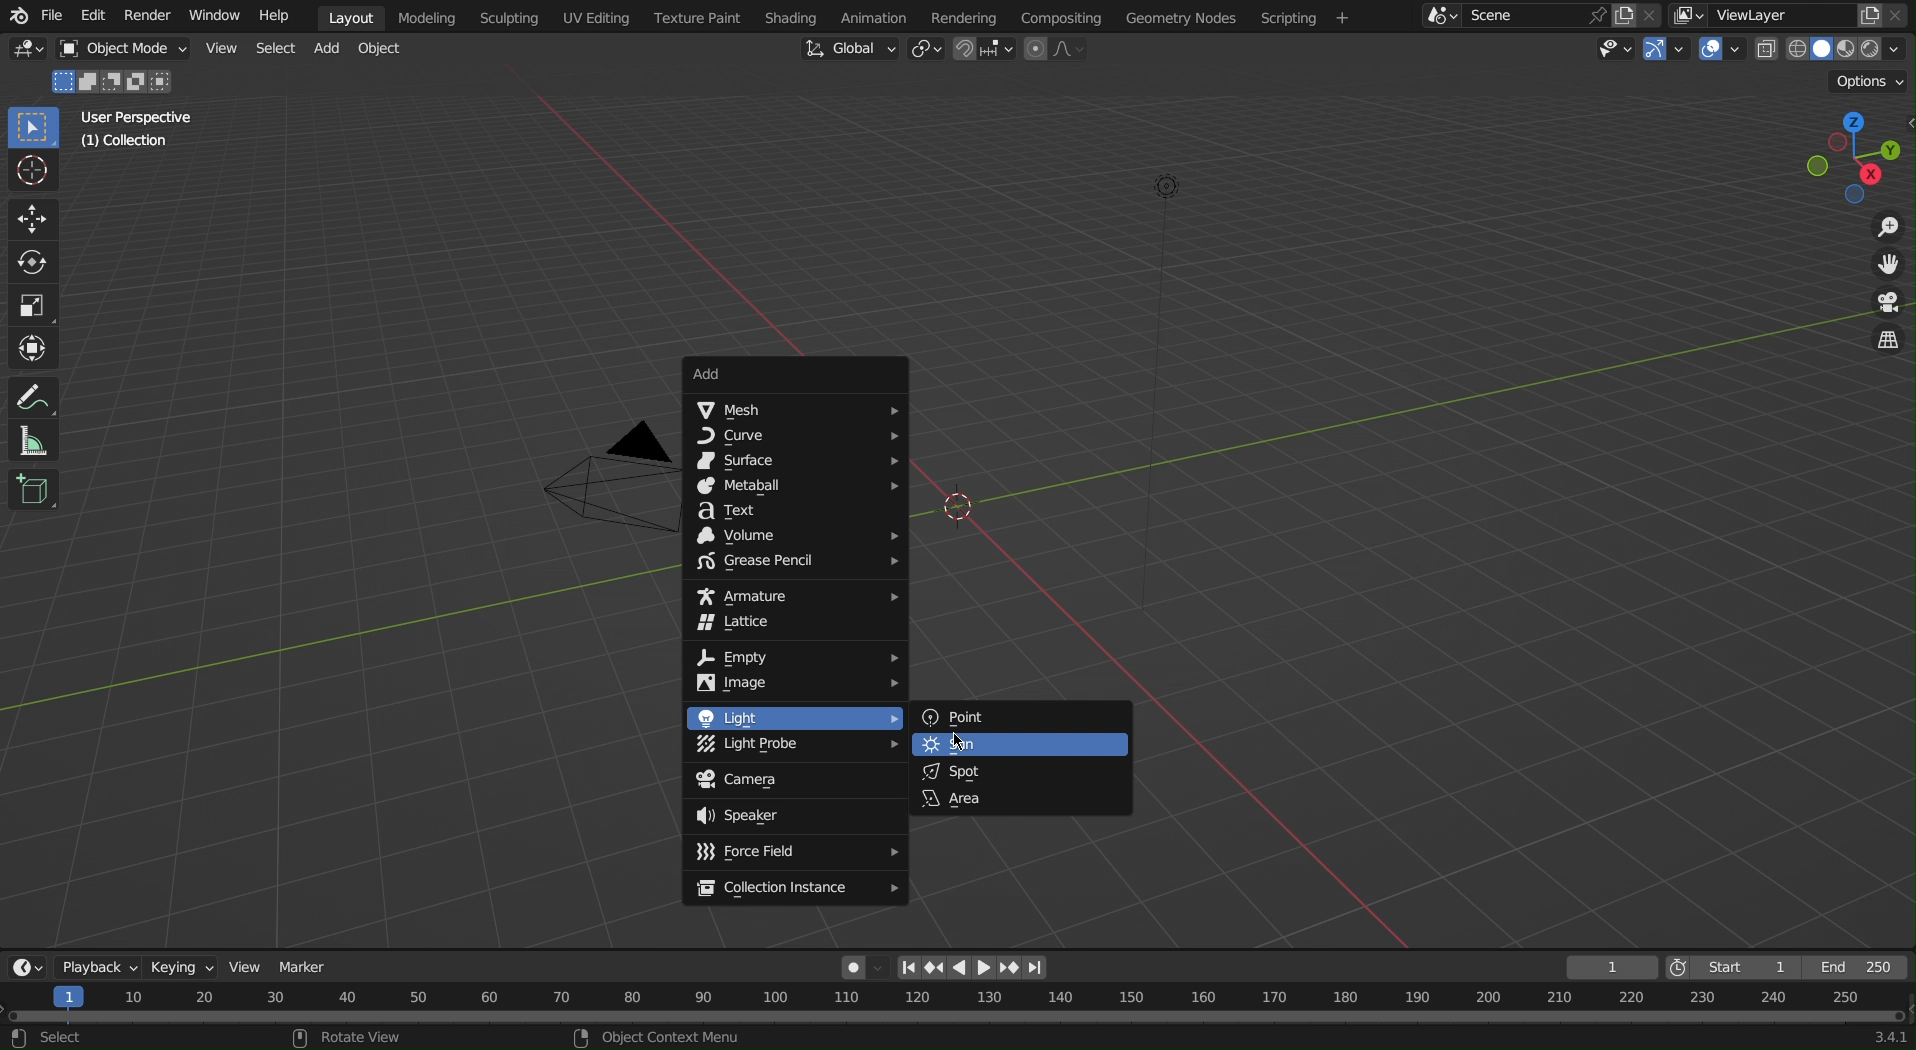 The image size is (1916, 1050). What do you see at coordinates (1173, 186) in the screenshot?
I see `Brightness` at bounding box center [1173, 186].